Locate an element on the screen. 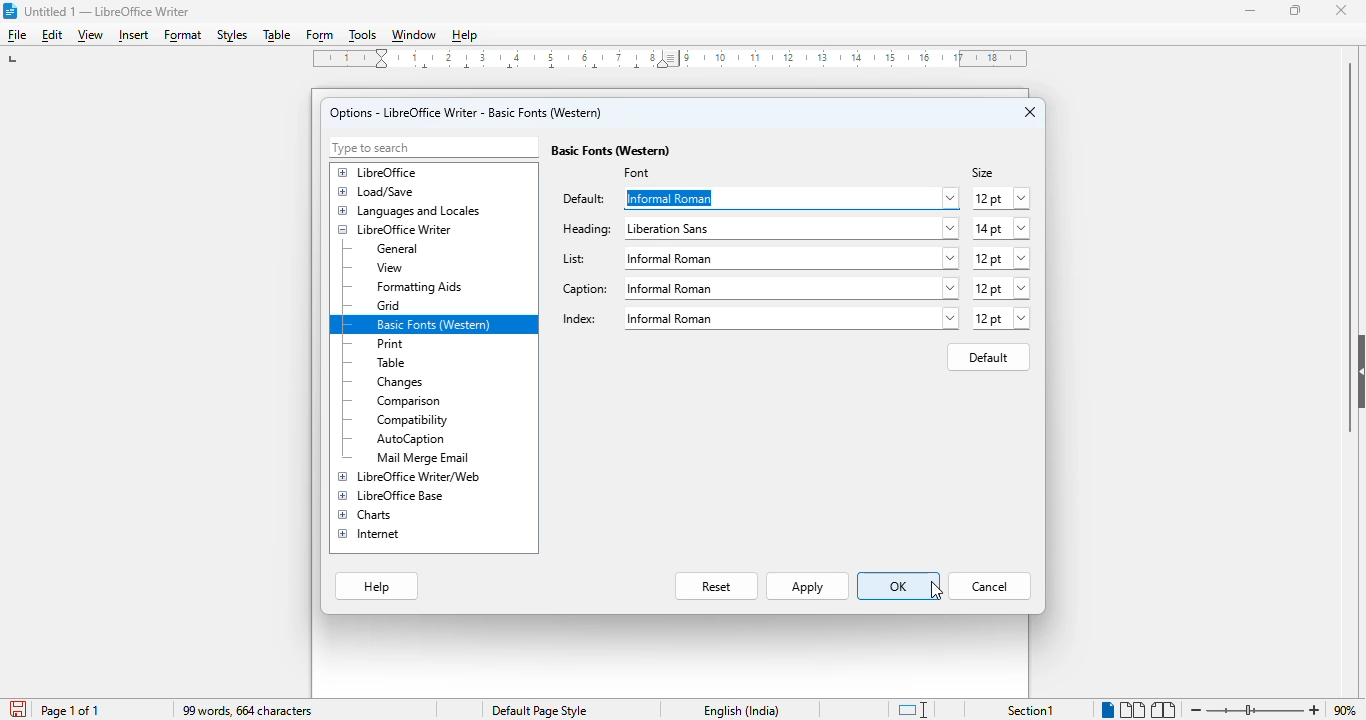  size is located at coordinates (984, 172).